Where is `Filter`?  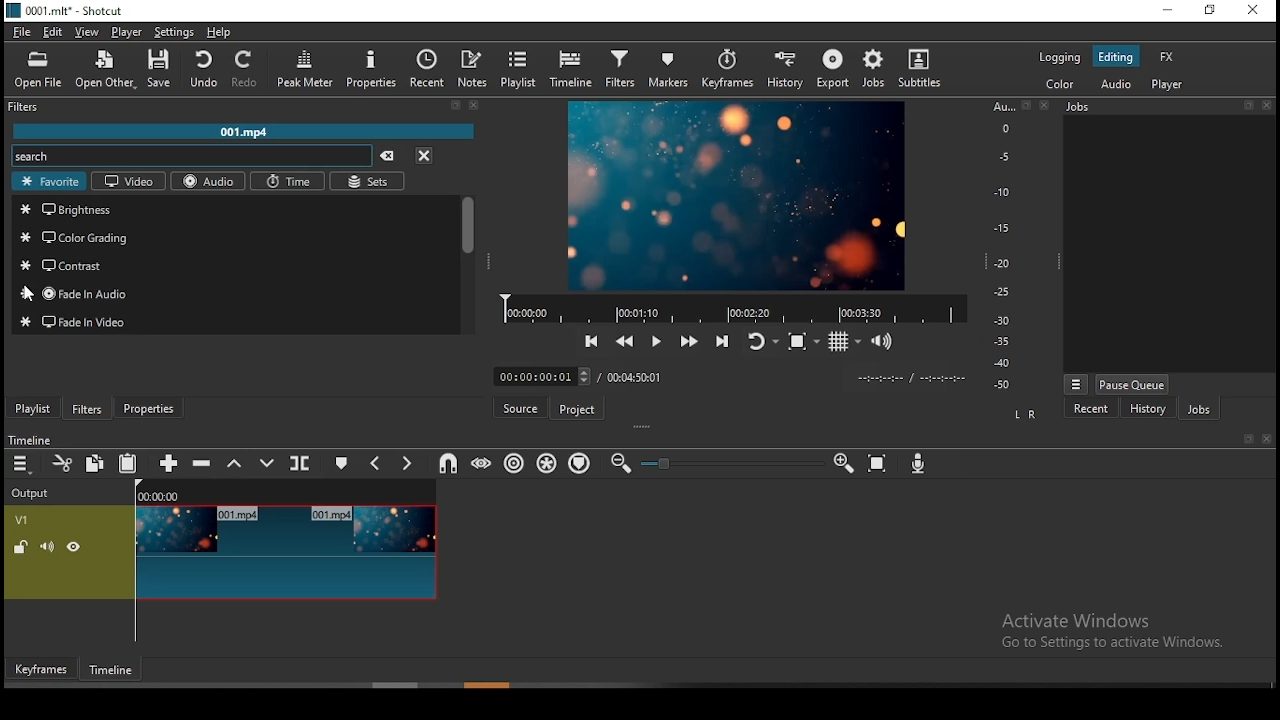 Filter is located at coordinates (245, 107).